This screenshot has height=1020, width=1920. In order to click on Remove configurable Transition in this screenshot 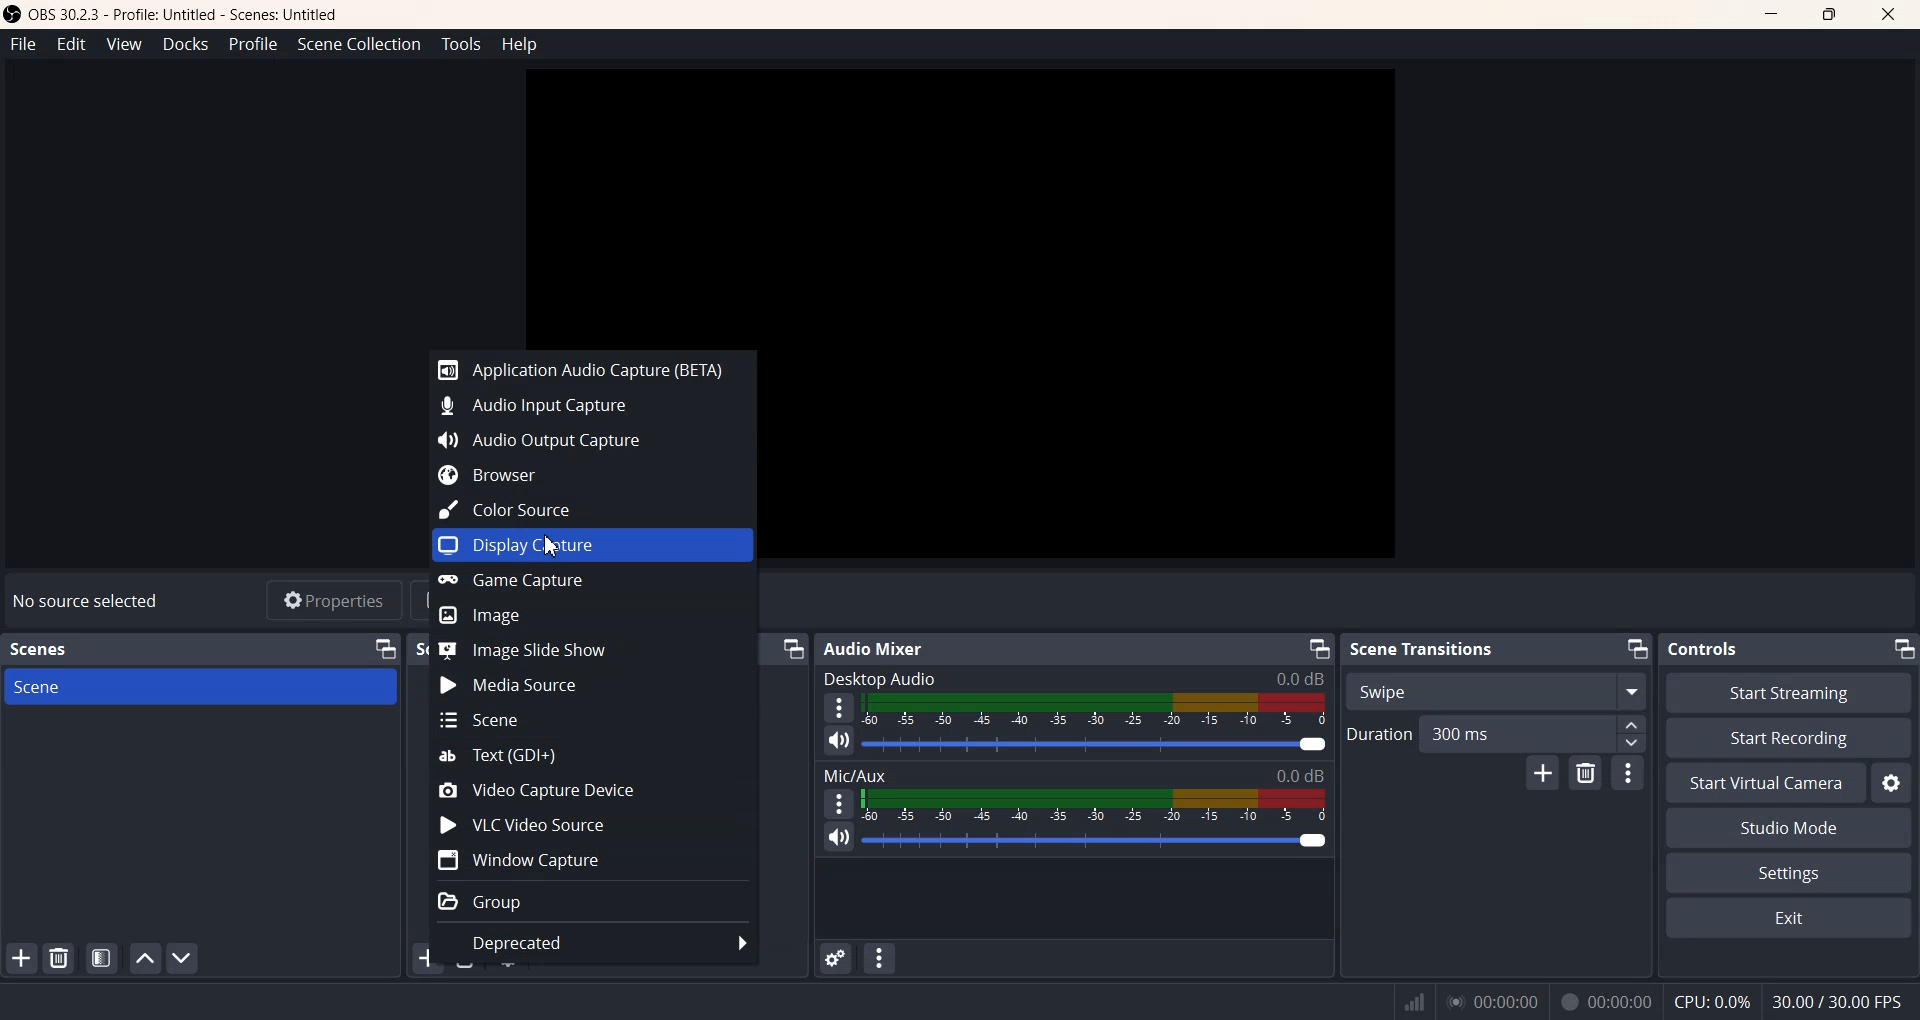, I will do `click(1586, 774)`.